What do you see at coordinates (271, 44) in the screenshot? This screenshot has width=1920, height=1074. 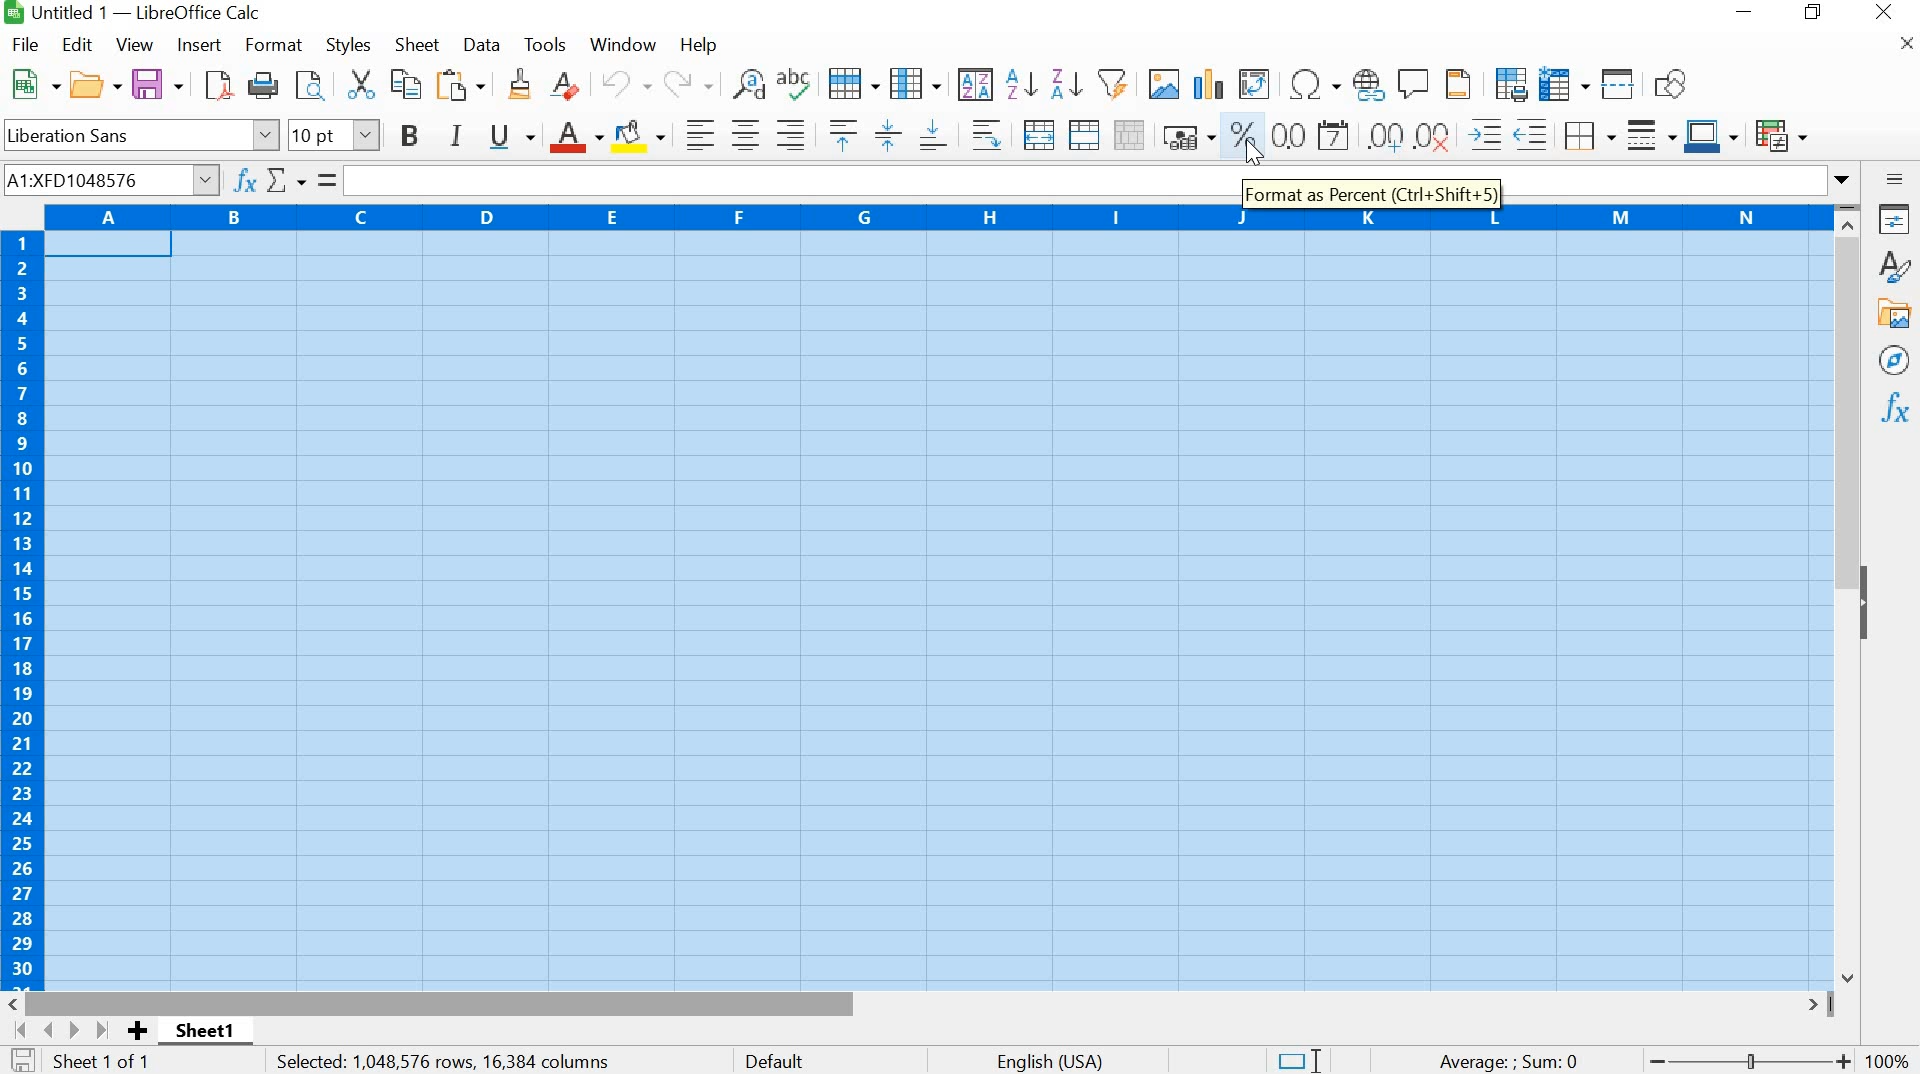 I see `FORMAT` at bounding box center [271, 44].